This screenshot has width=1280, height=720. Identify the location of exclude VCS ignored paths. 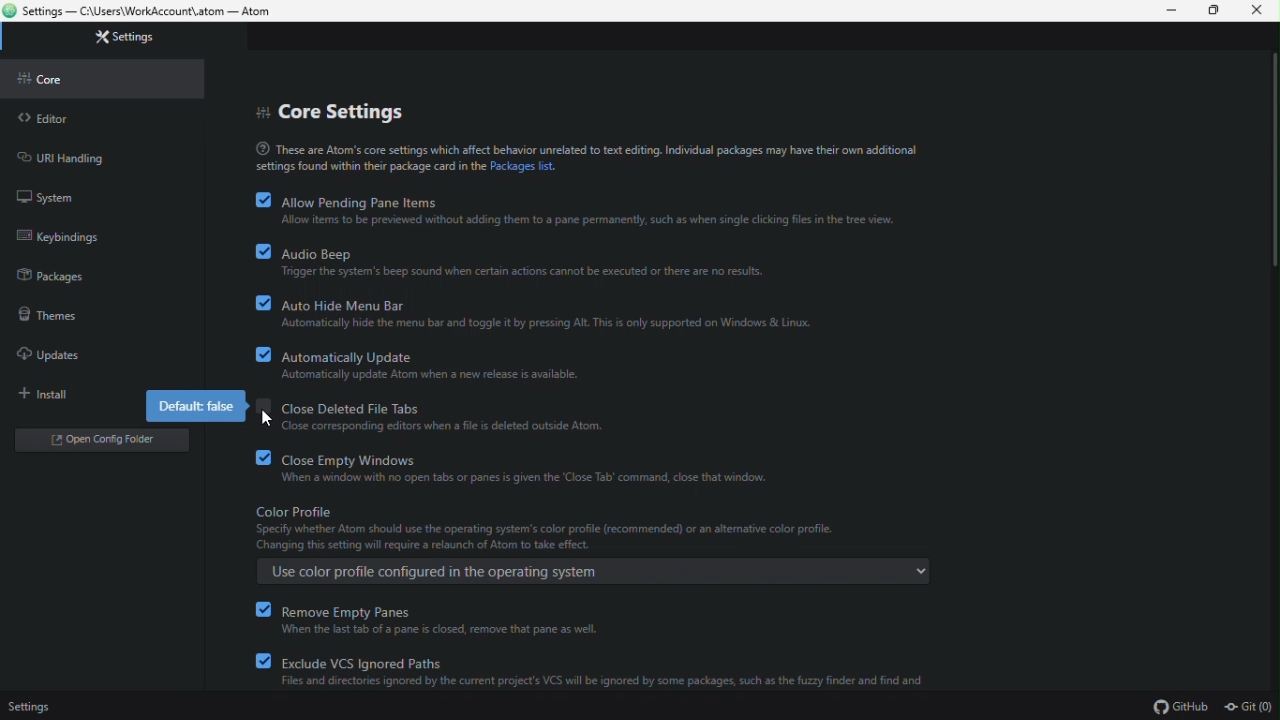
(607, 671).